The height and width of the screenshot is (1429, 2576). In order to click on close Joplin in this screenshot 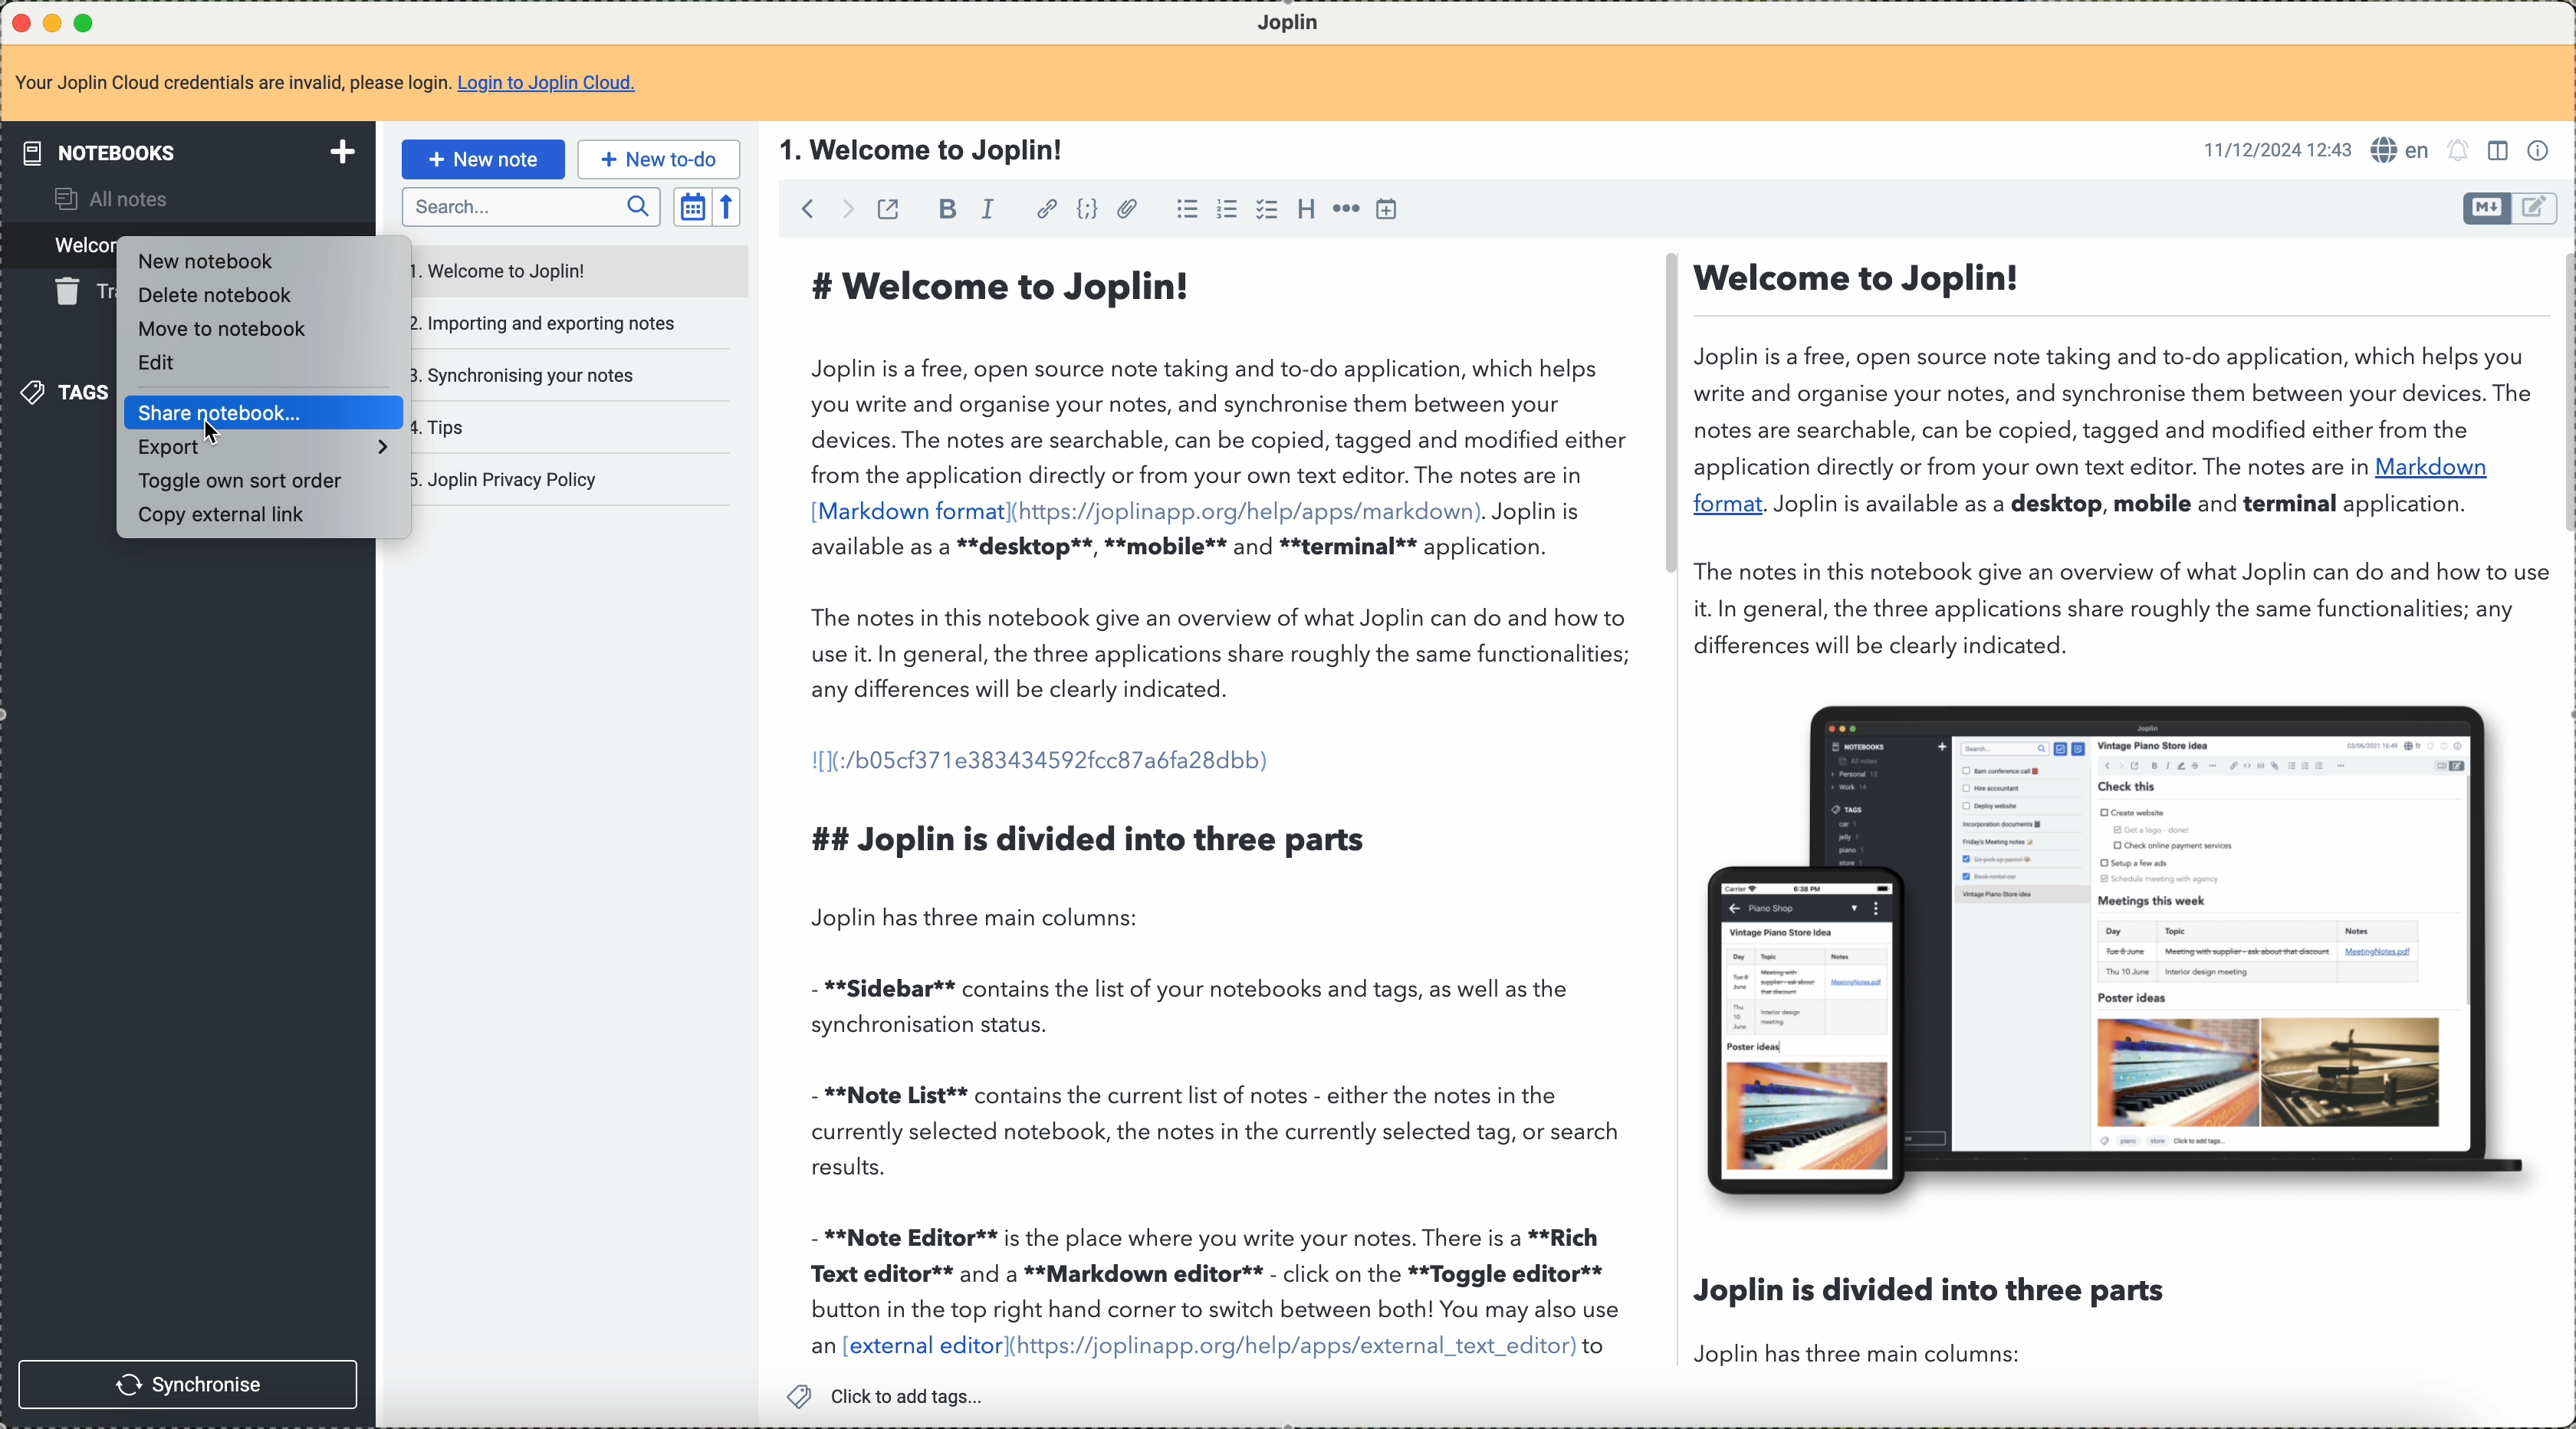, I will do `click(19, 24)`.